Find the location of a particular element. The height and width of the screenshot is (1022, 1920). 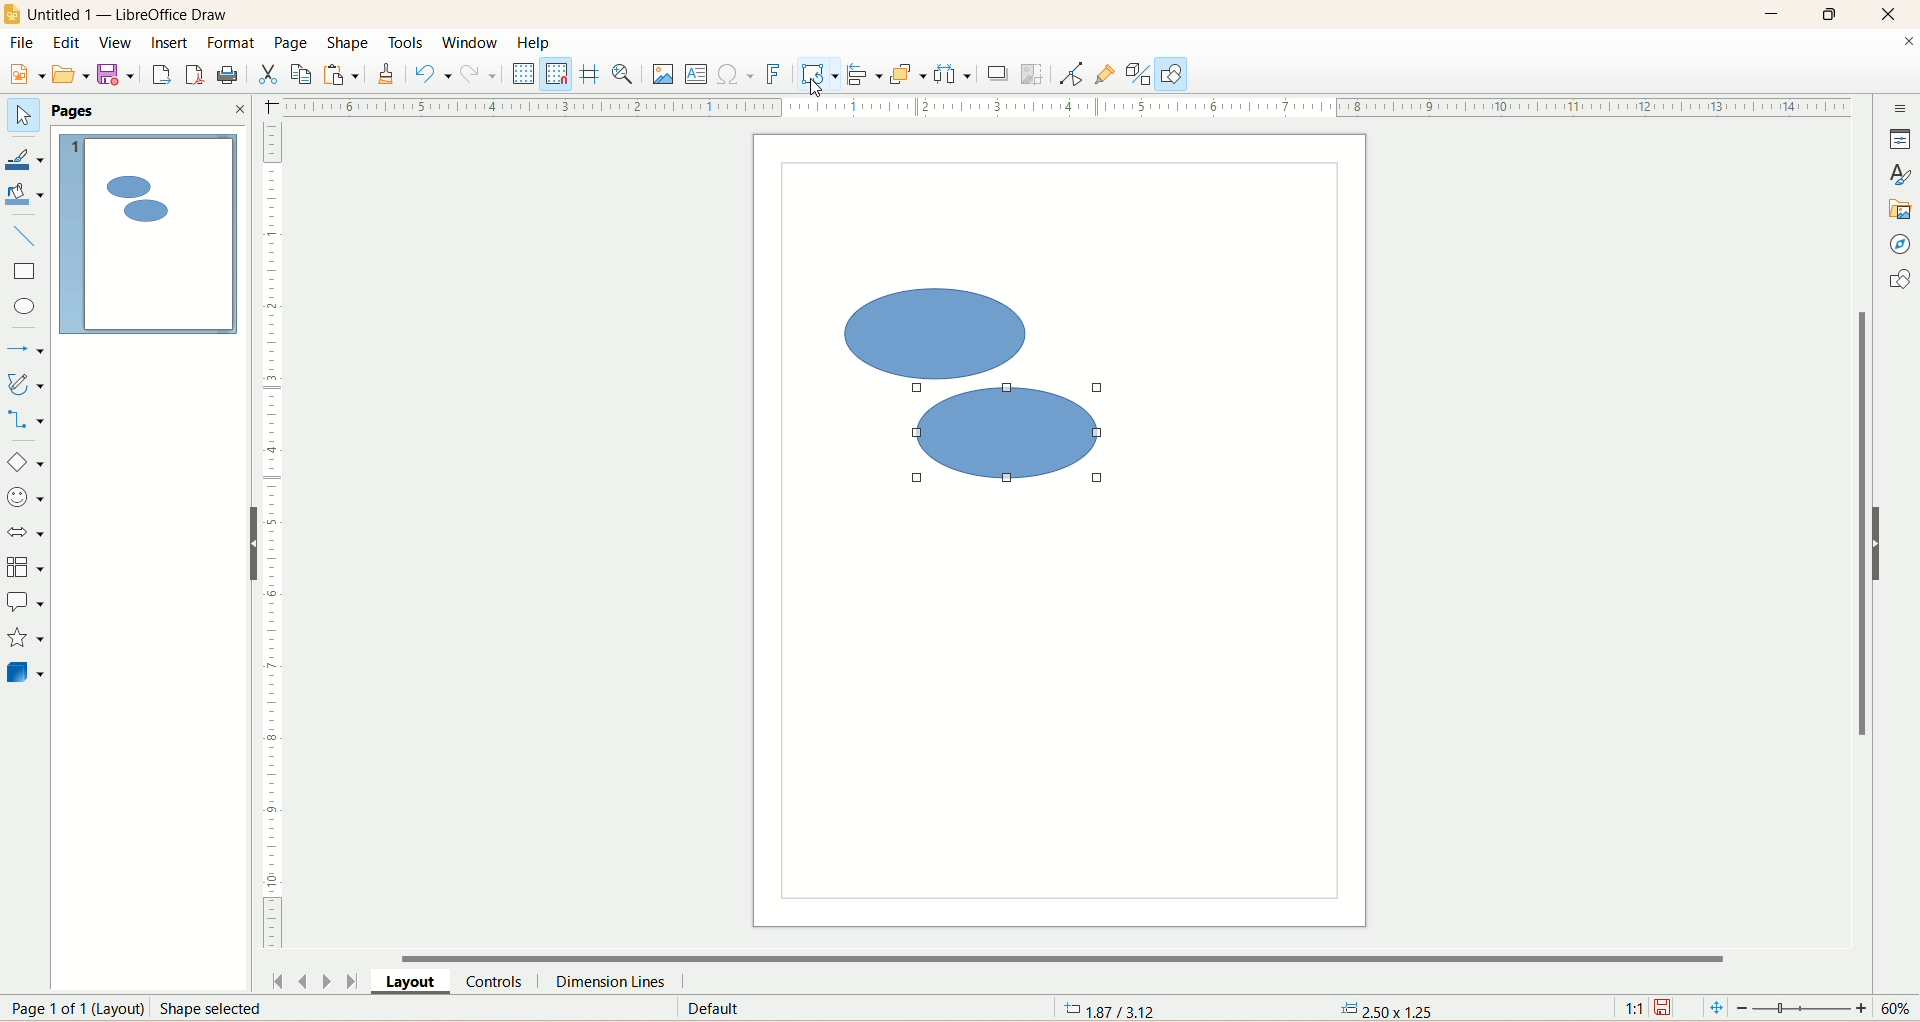

rectangle is located at coordinates (27, 270).